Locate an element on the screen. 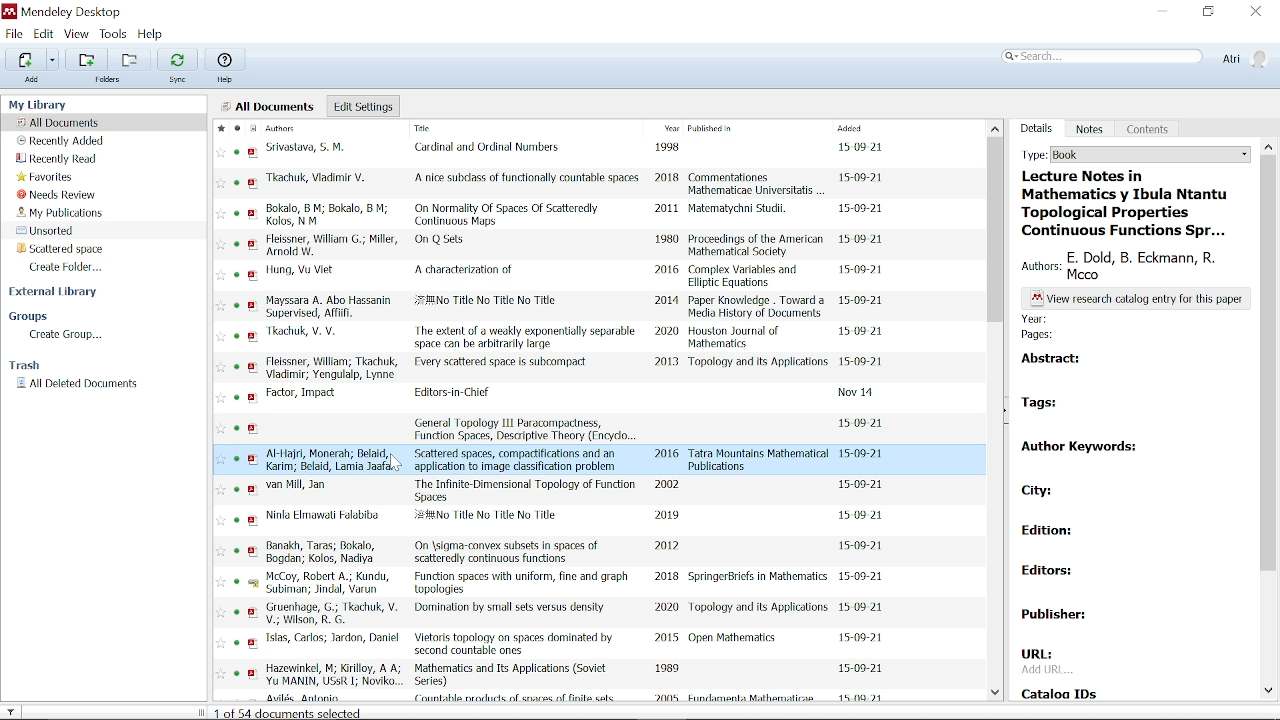 The image size is (1280, 720). READ/UNREAD STATUS is located at coordinates (237, 416).